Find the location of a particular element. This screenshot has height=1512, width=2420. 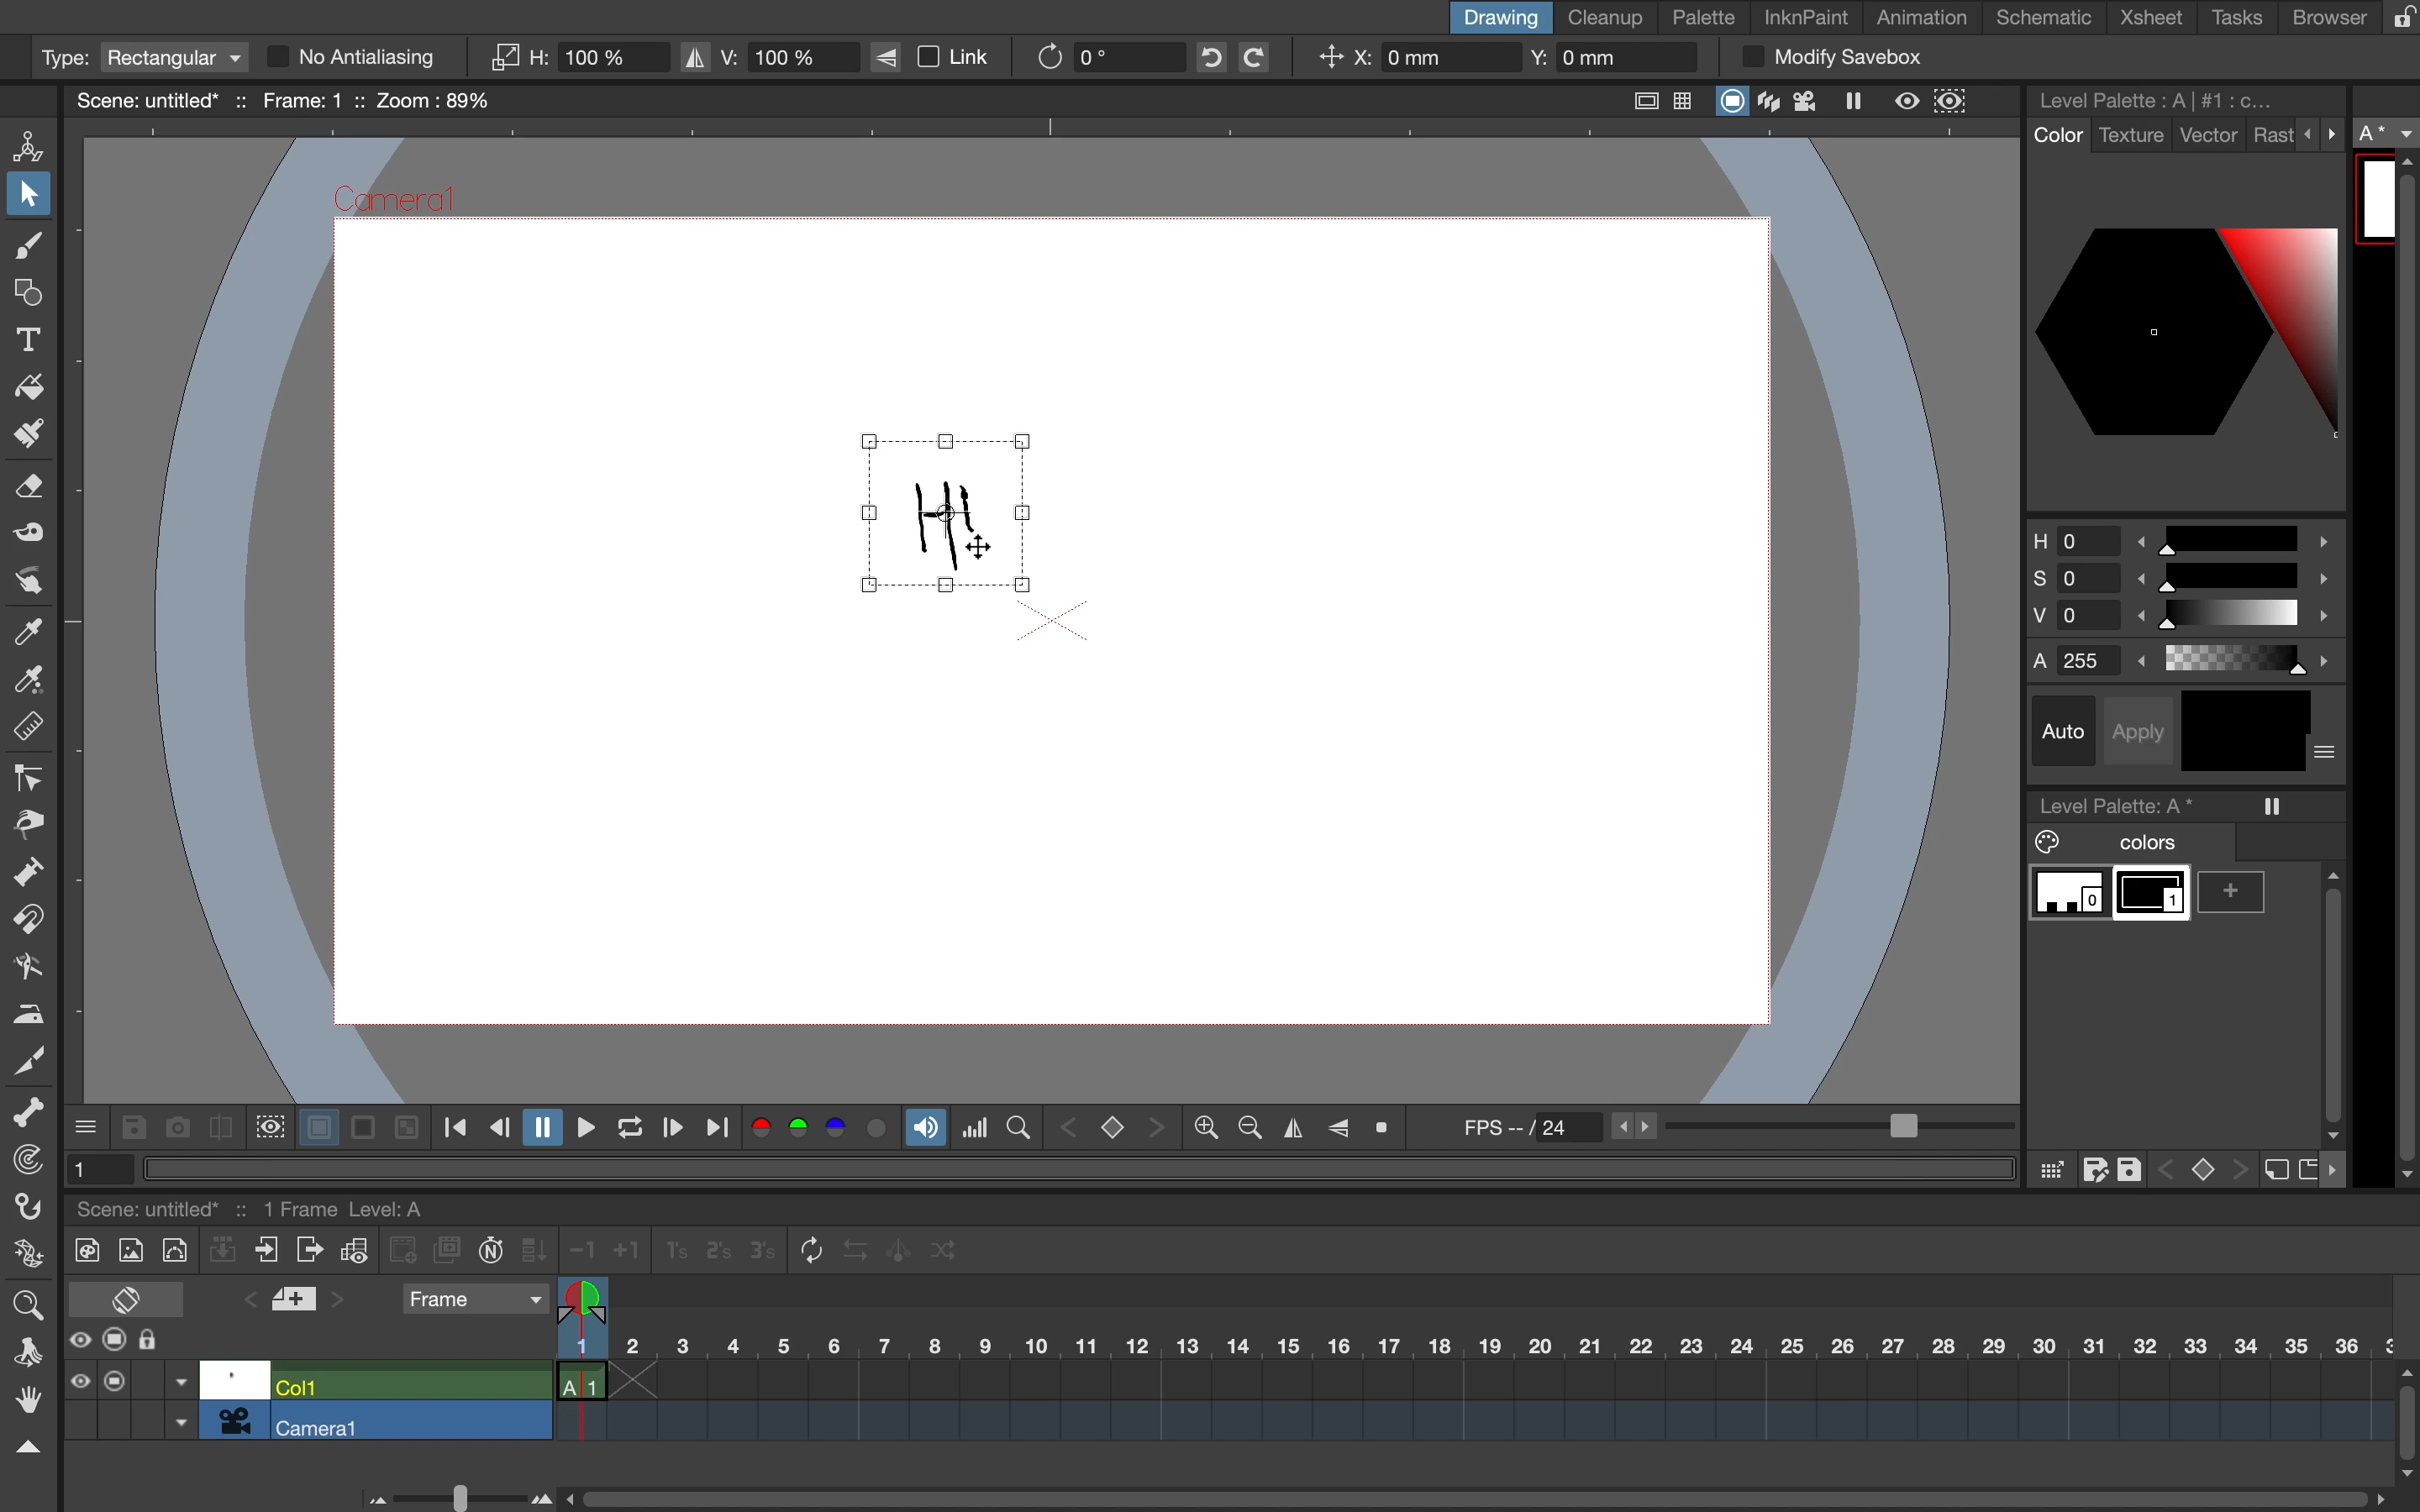

toggle between options is located at coordinates (181, 1404).